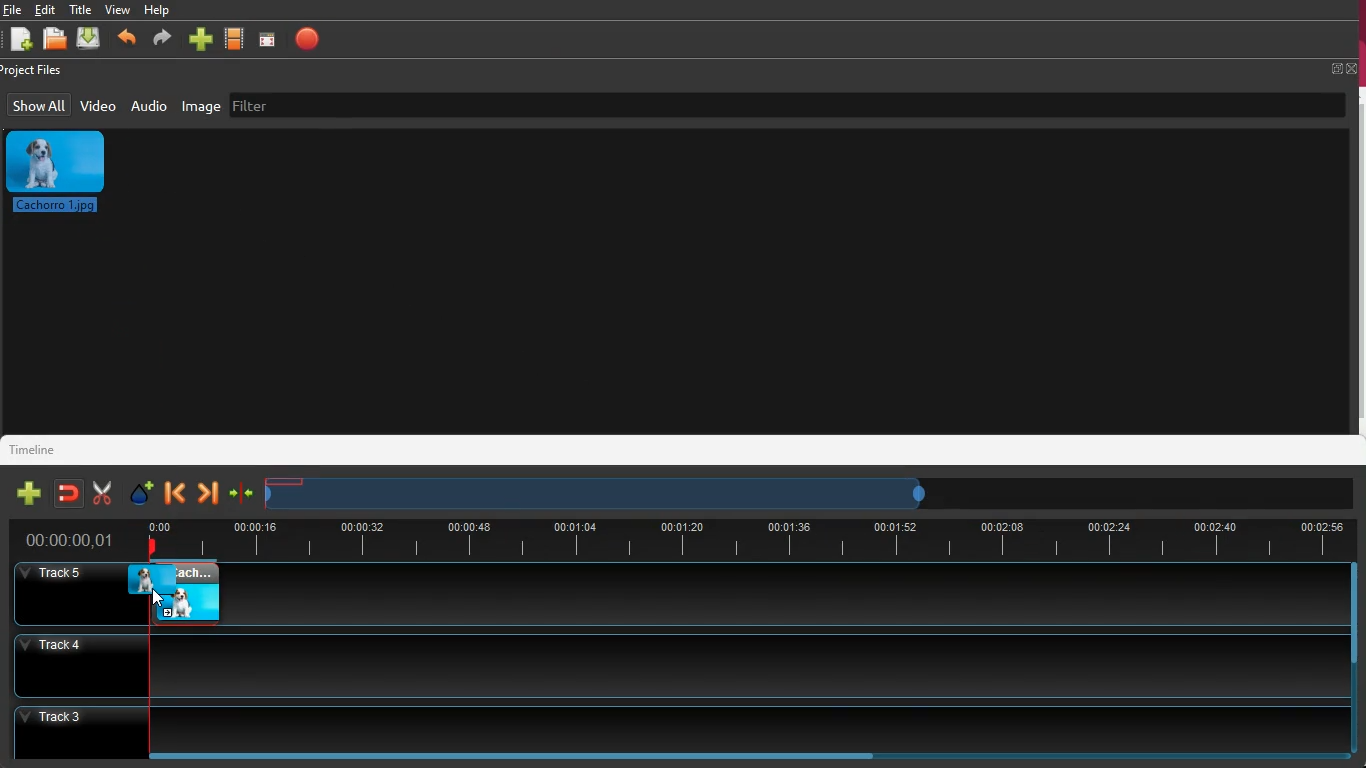 Image resolution: width=1366 pixels, height=768 pixels. I want to click on timeframe, so click(610, 495).